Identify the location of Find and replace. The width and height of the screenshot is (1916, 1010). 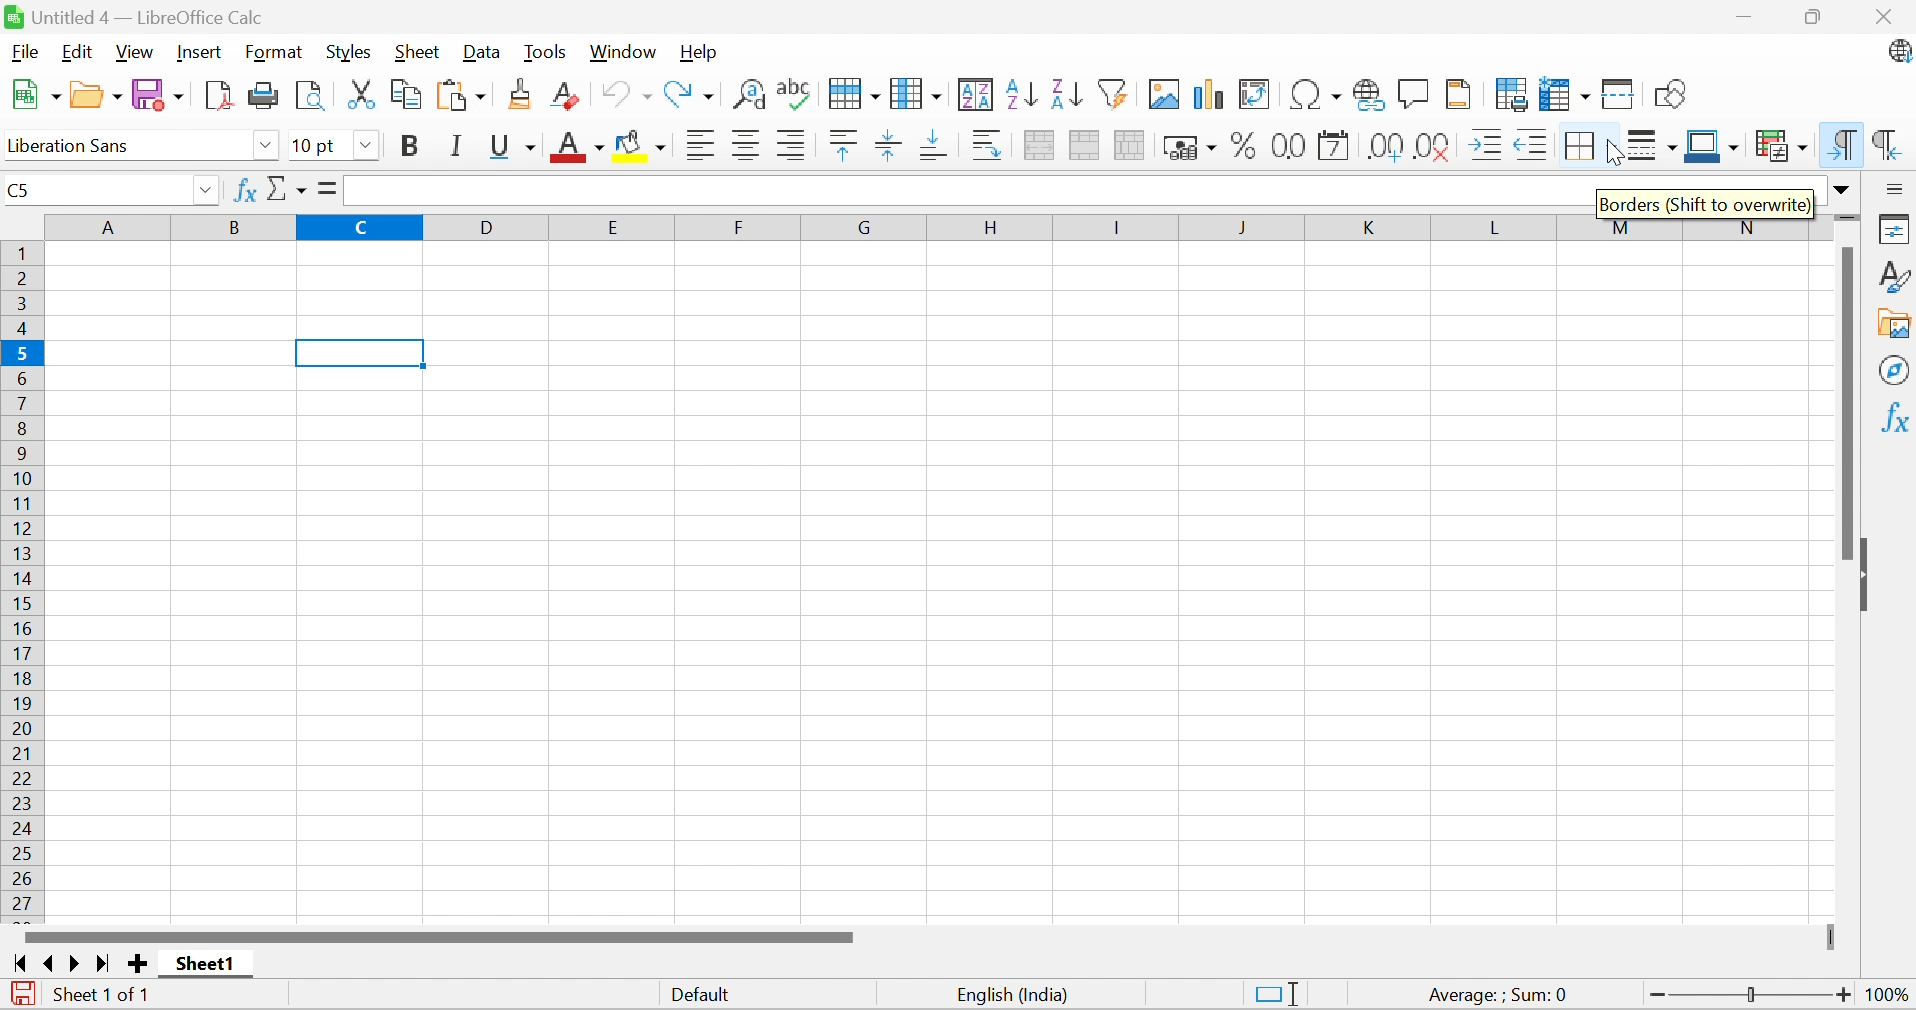
(752, 96).